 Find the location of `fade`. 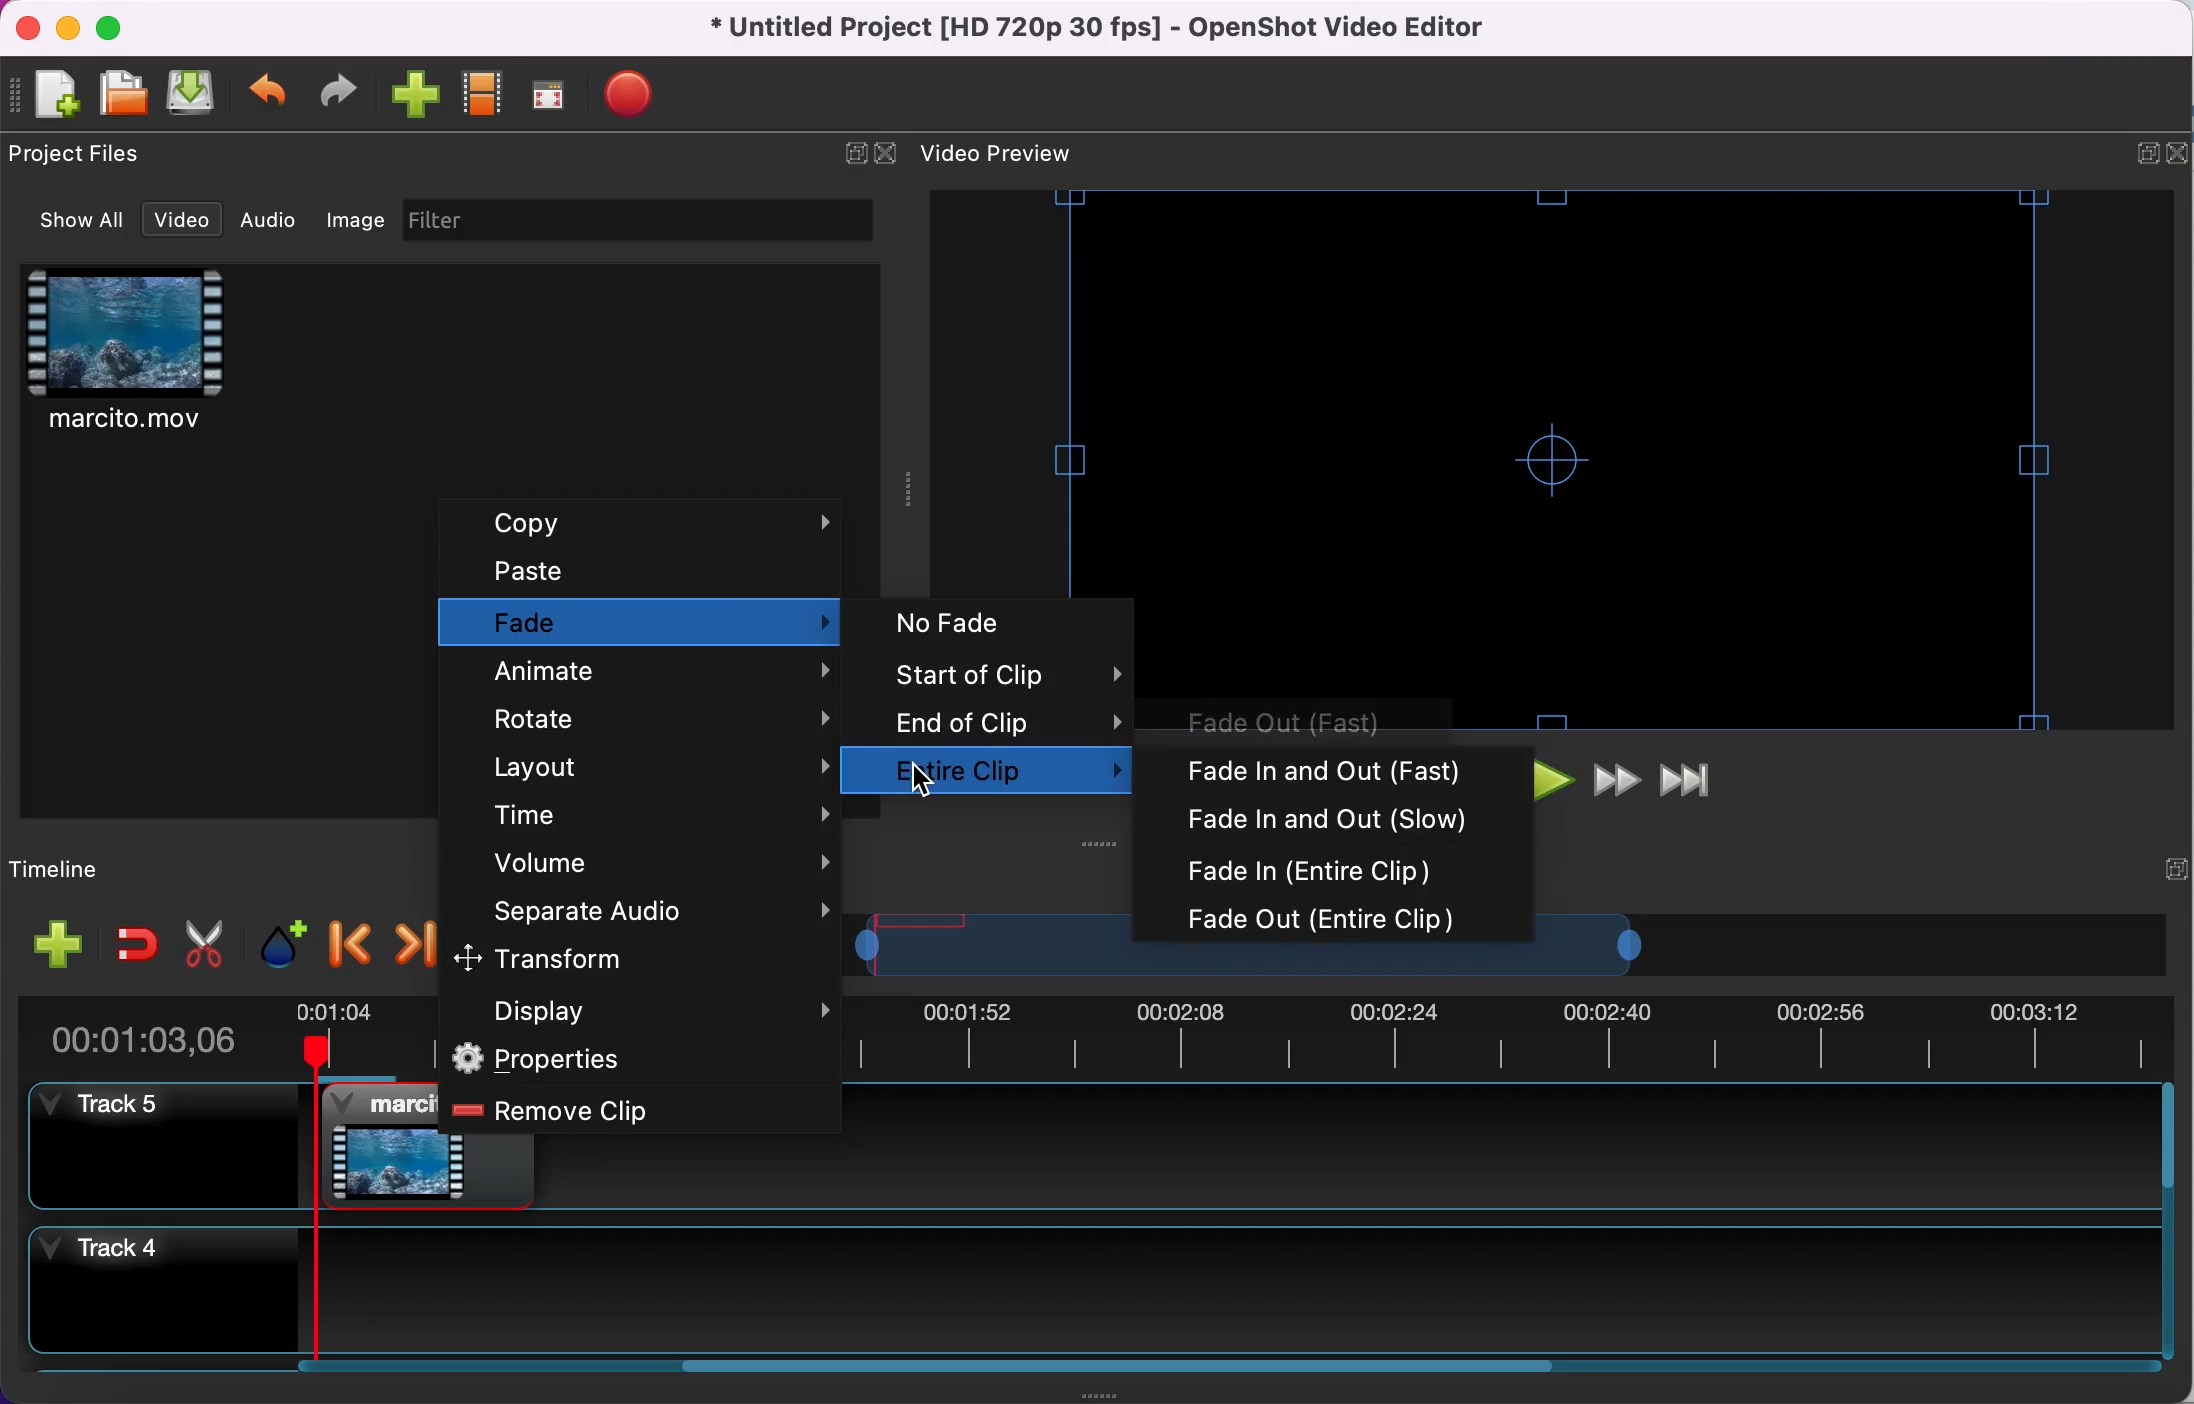

fade is located at coordinates (642, 625).